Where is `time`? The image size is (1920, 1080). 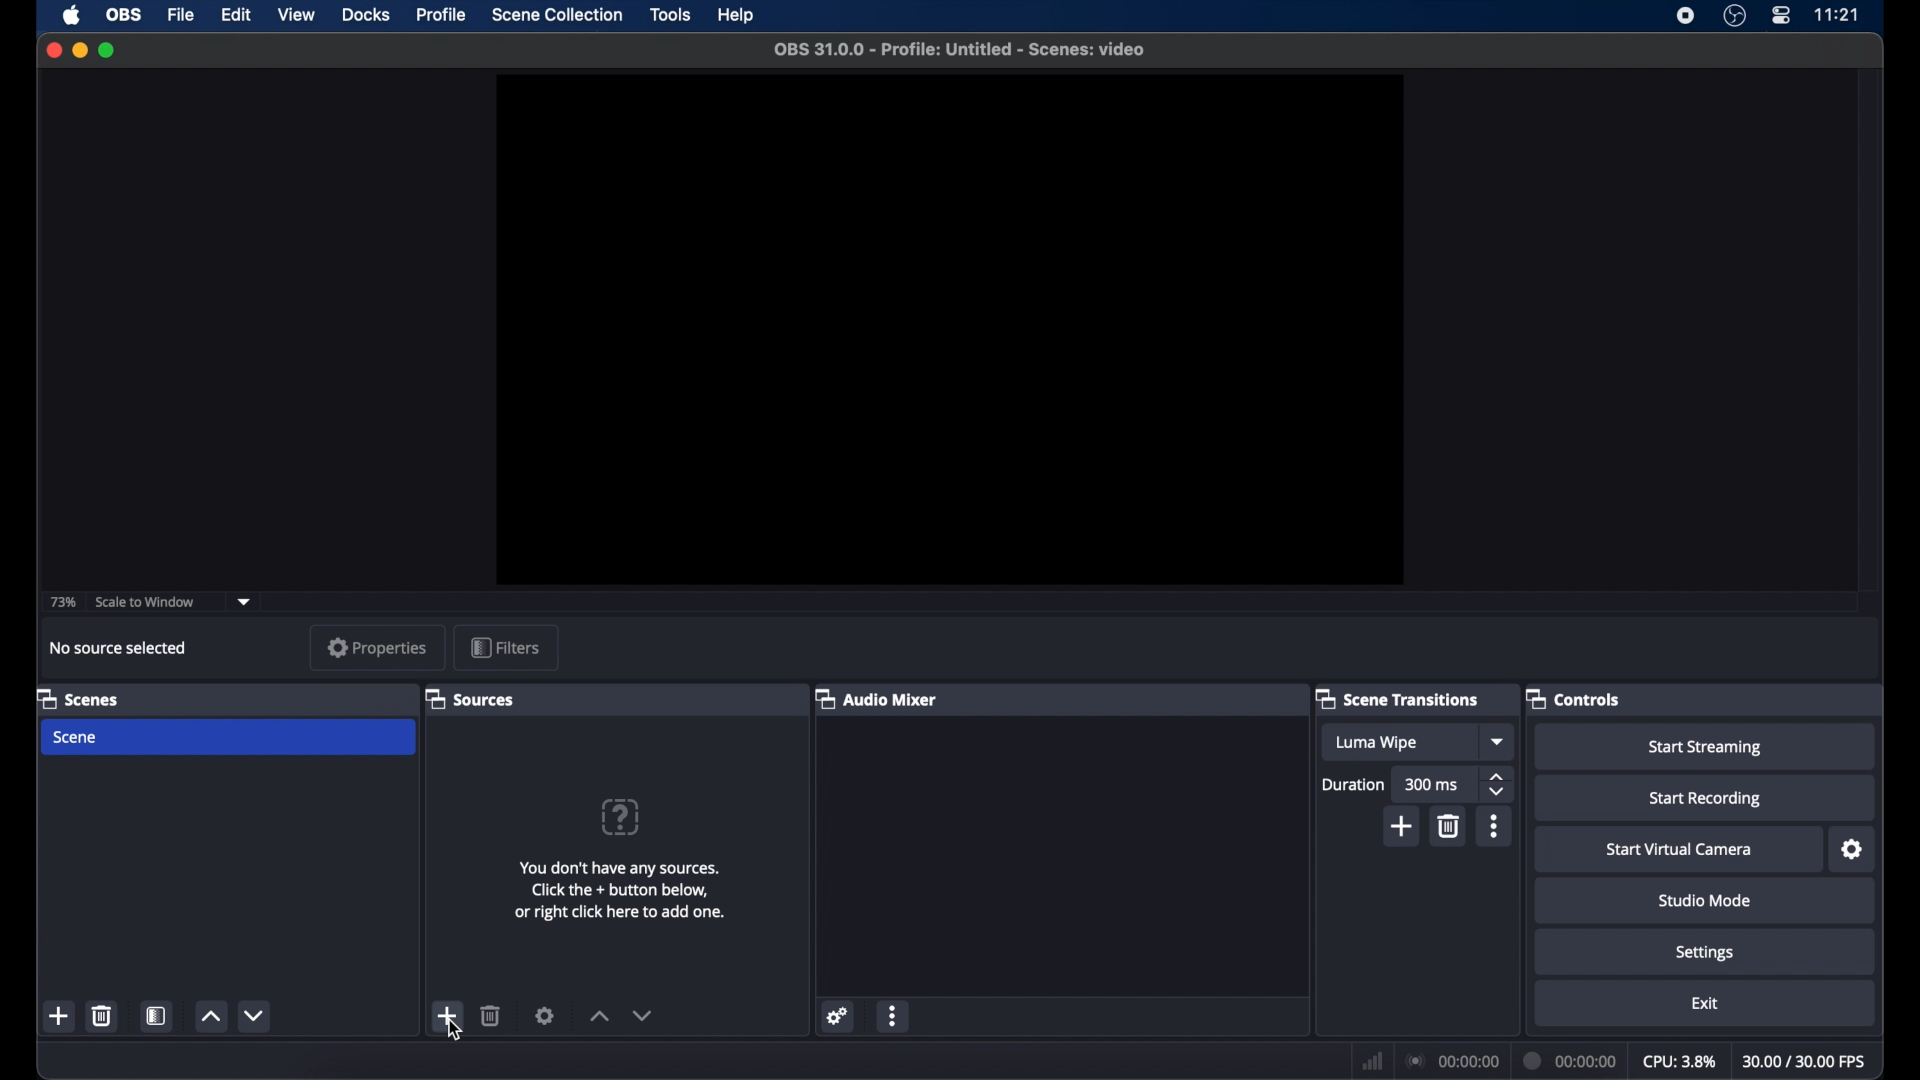
time is located at coordinates (1838, 14).